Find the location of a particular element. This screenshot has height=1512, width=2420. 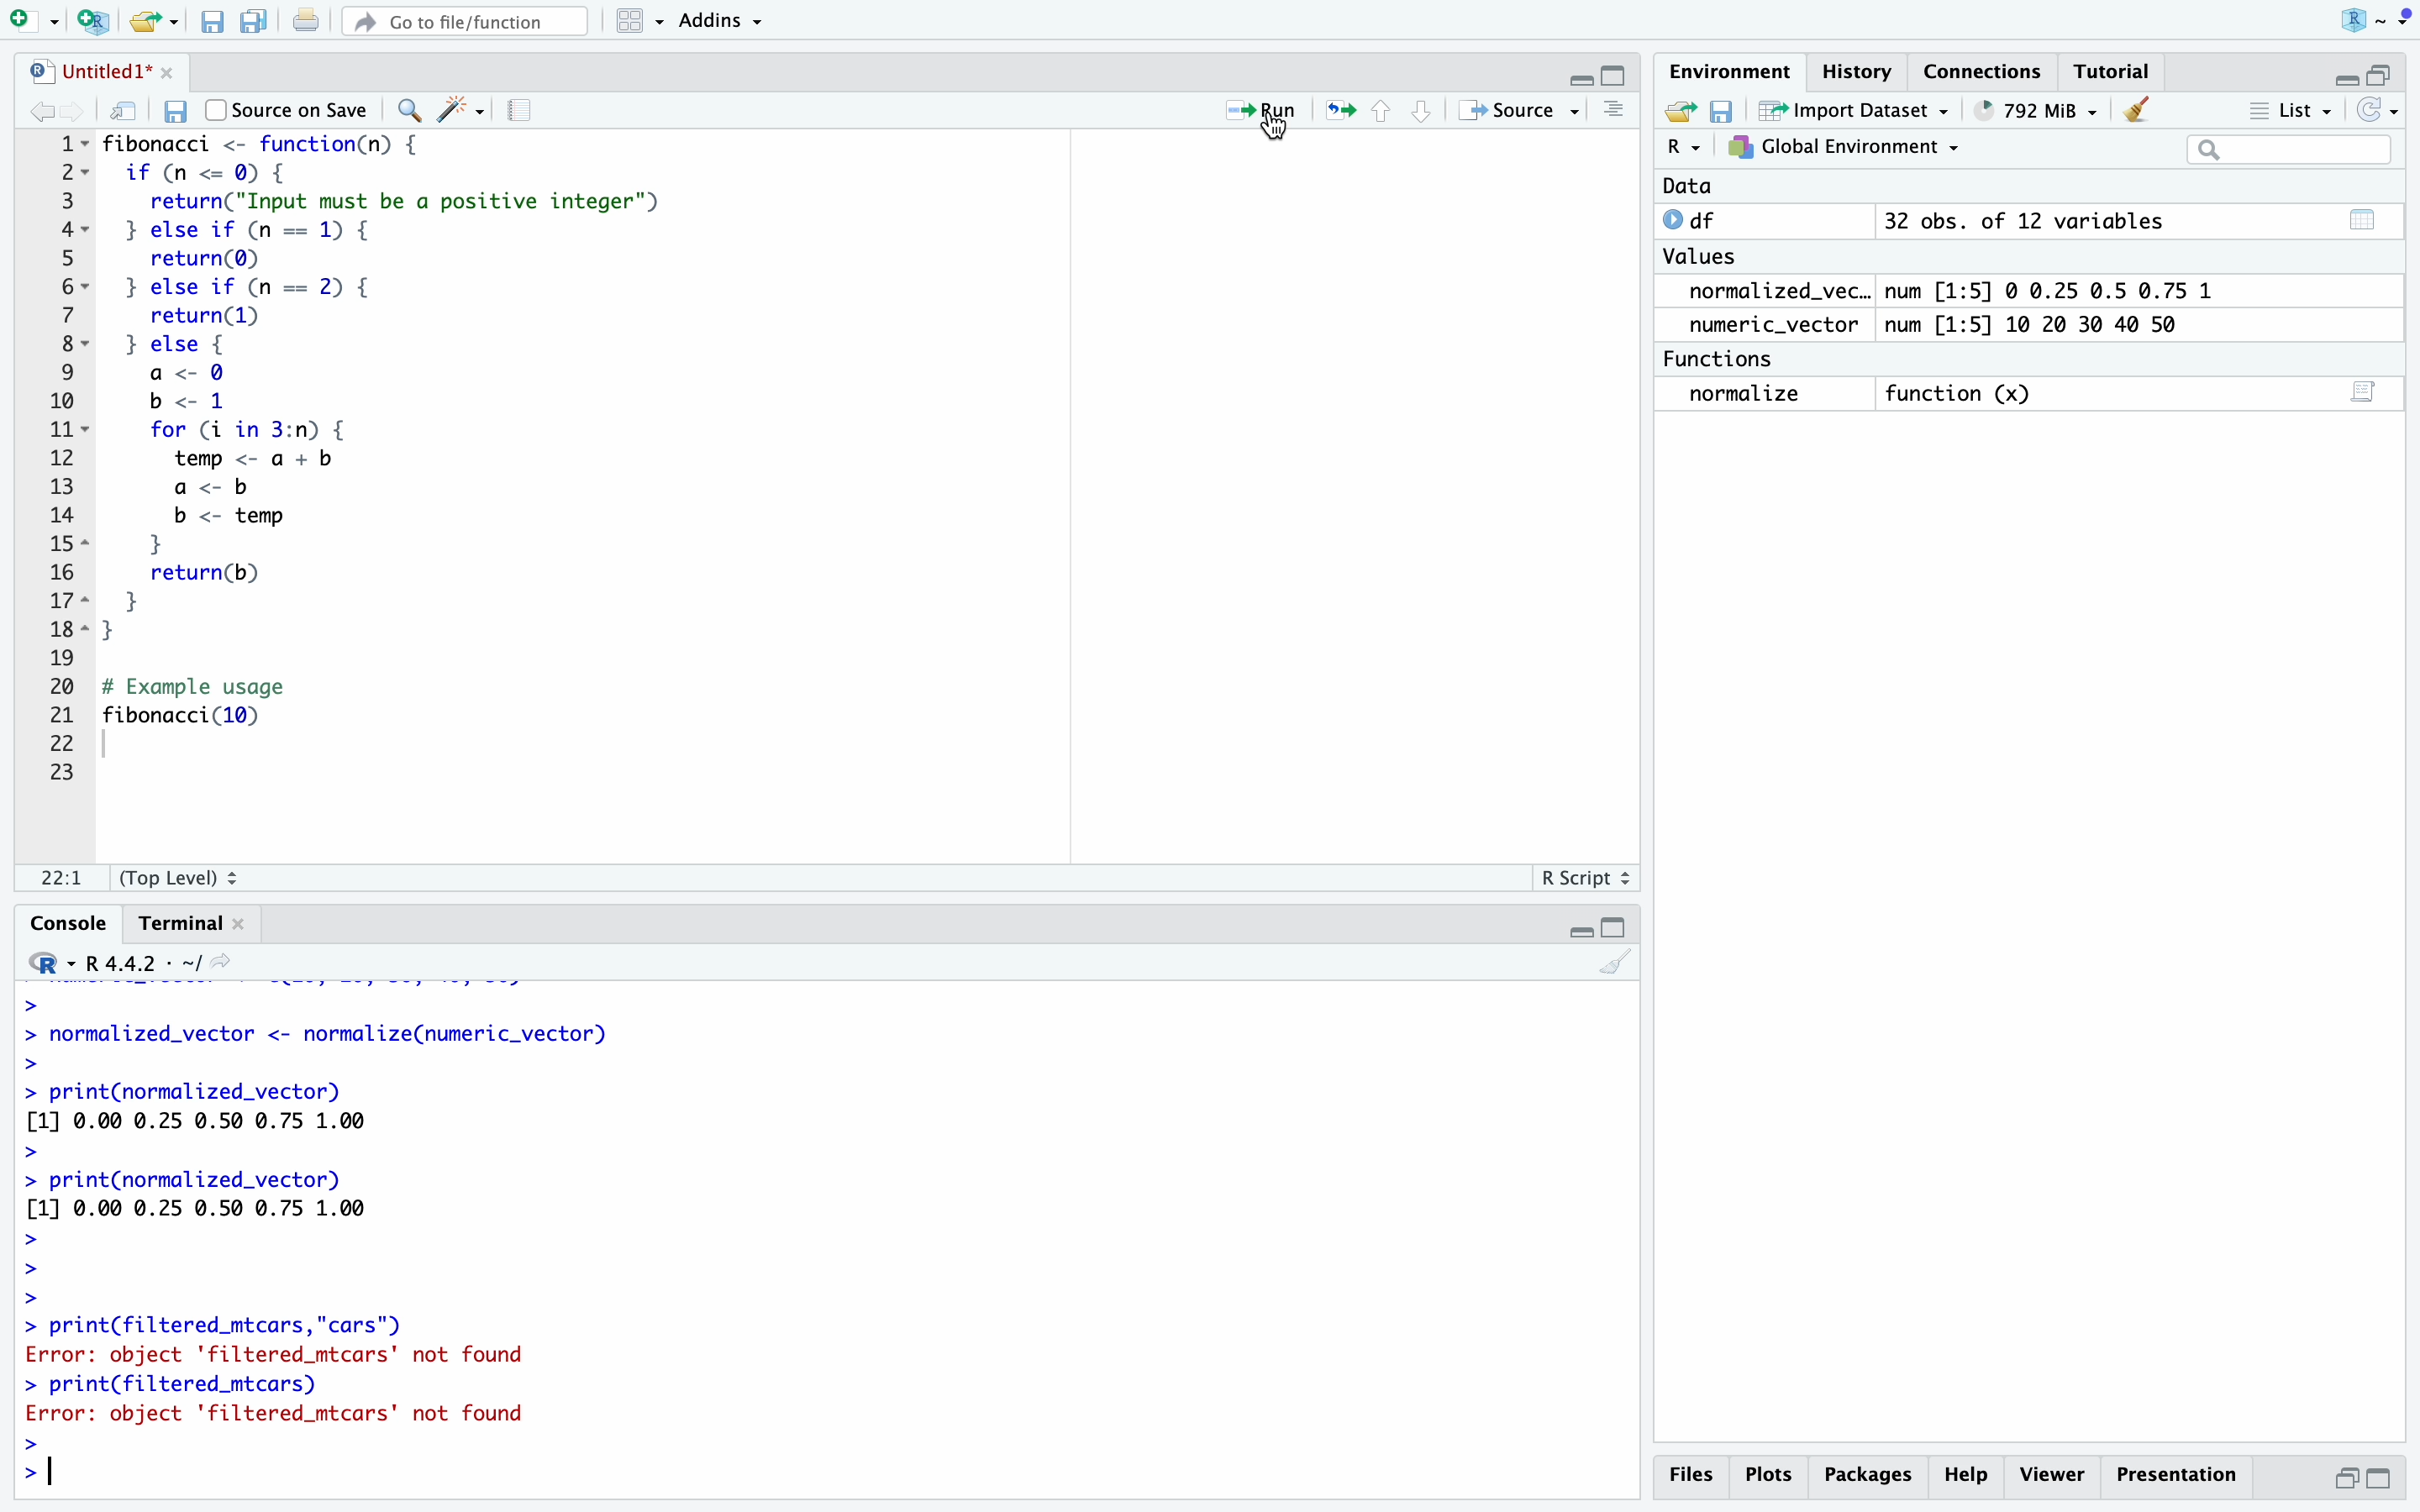

numeric_vector is located at coordinates (1769, 326).